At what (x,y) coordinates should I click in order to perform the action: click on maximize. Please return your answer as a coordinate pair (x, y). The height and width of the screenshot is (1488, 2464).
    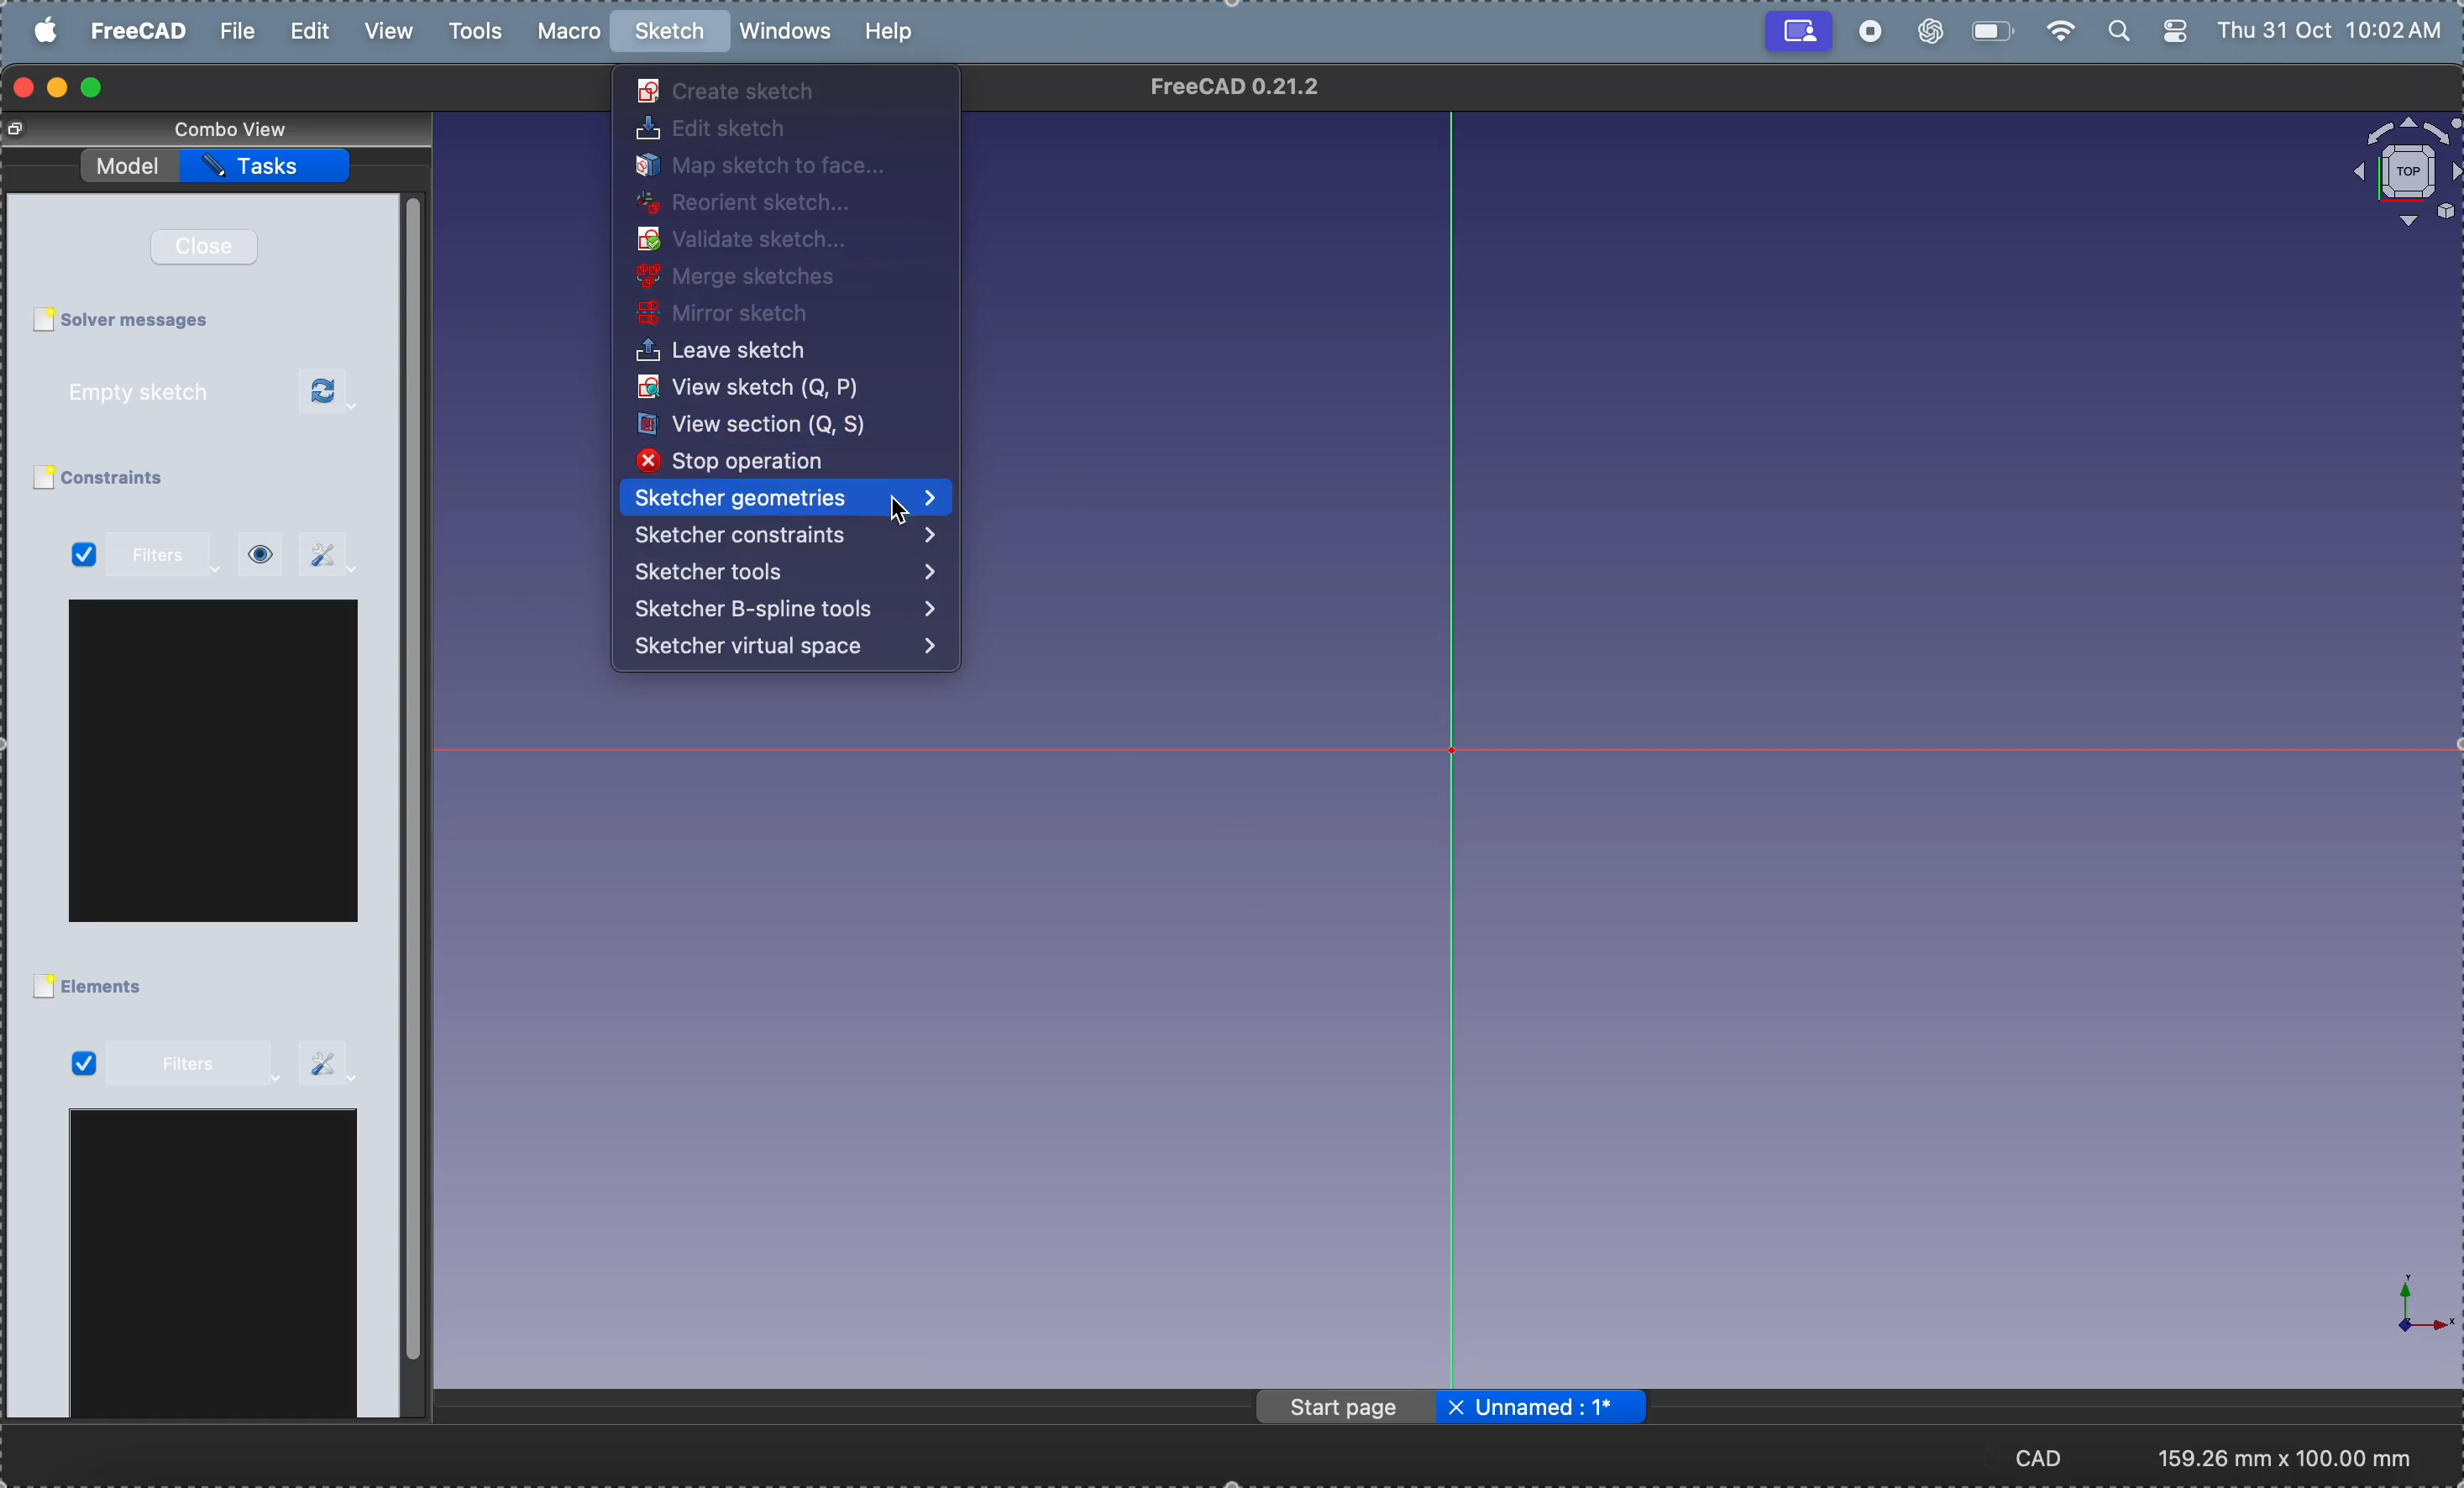
    Looking at the image, I should click on (94, 89).